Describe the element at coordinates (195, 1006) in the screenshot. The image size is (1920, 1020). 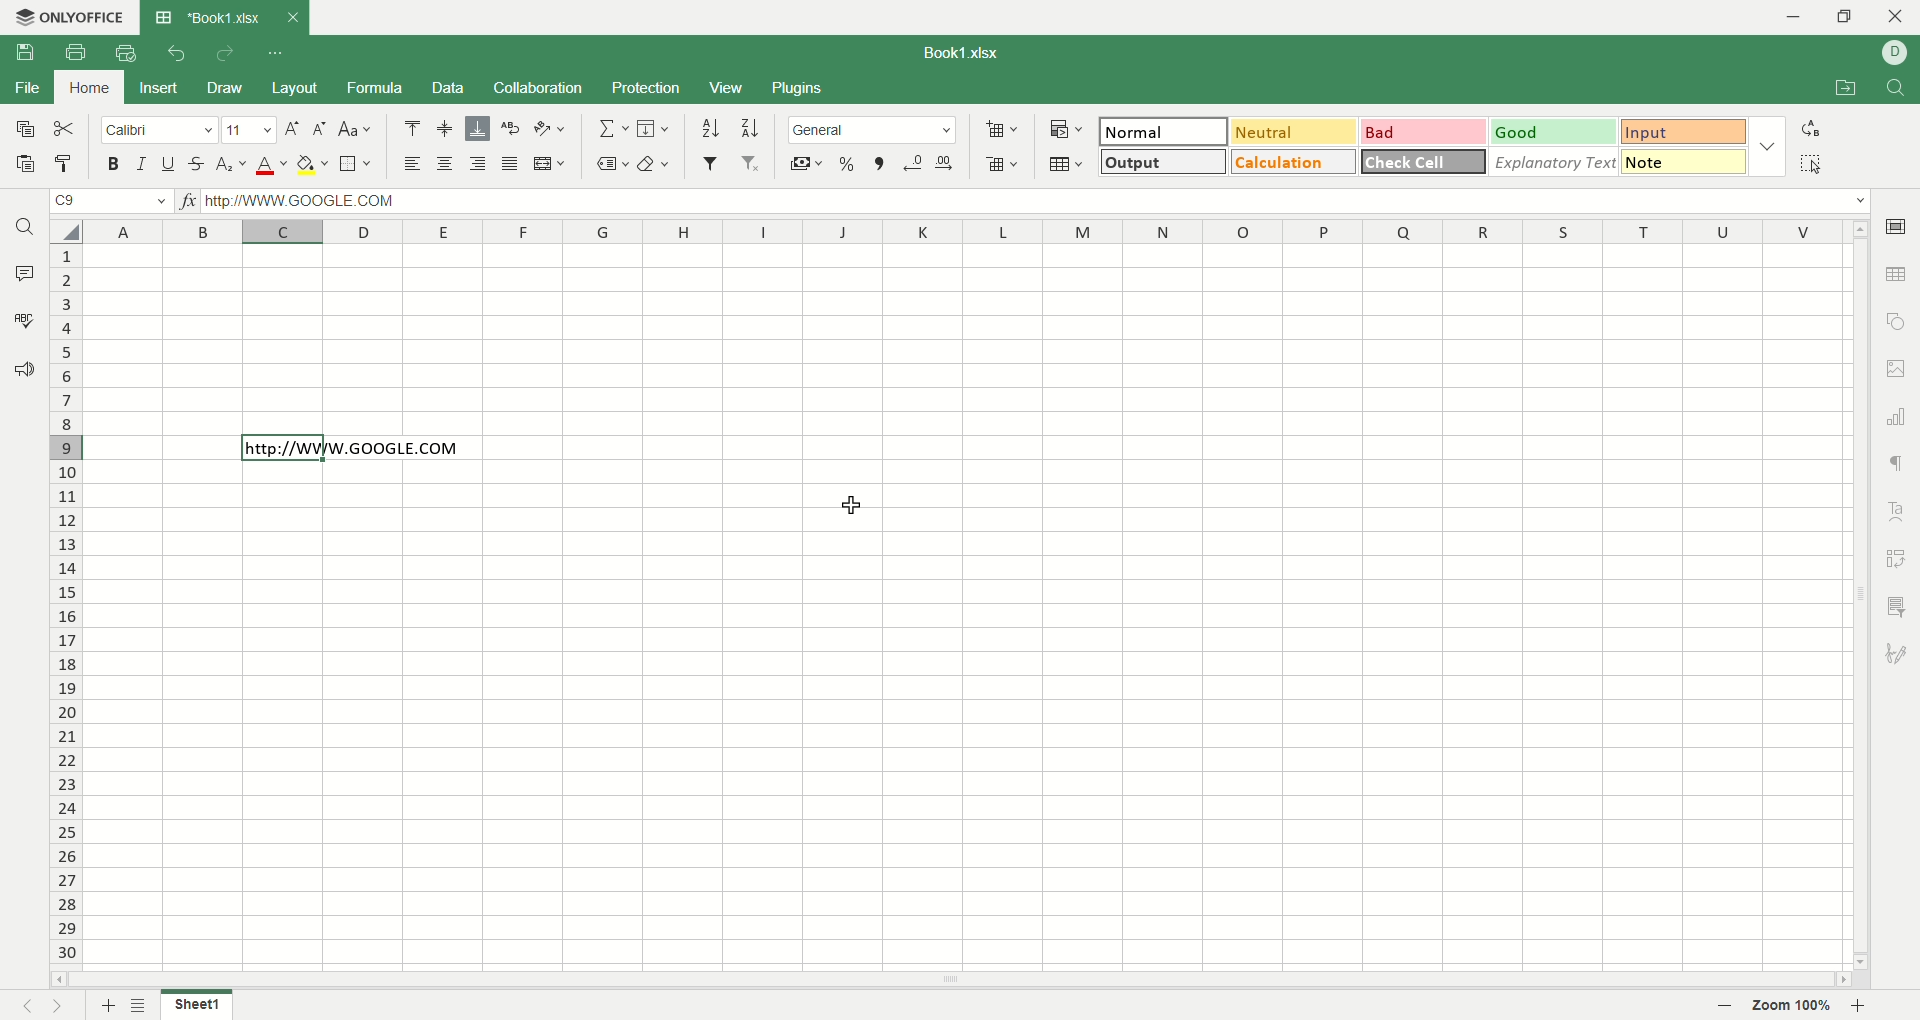
I see `sheet` at that location.